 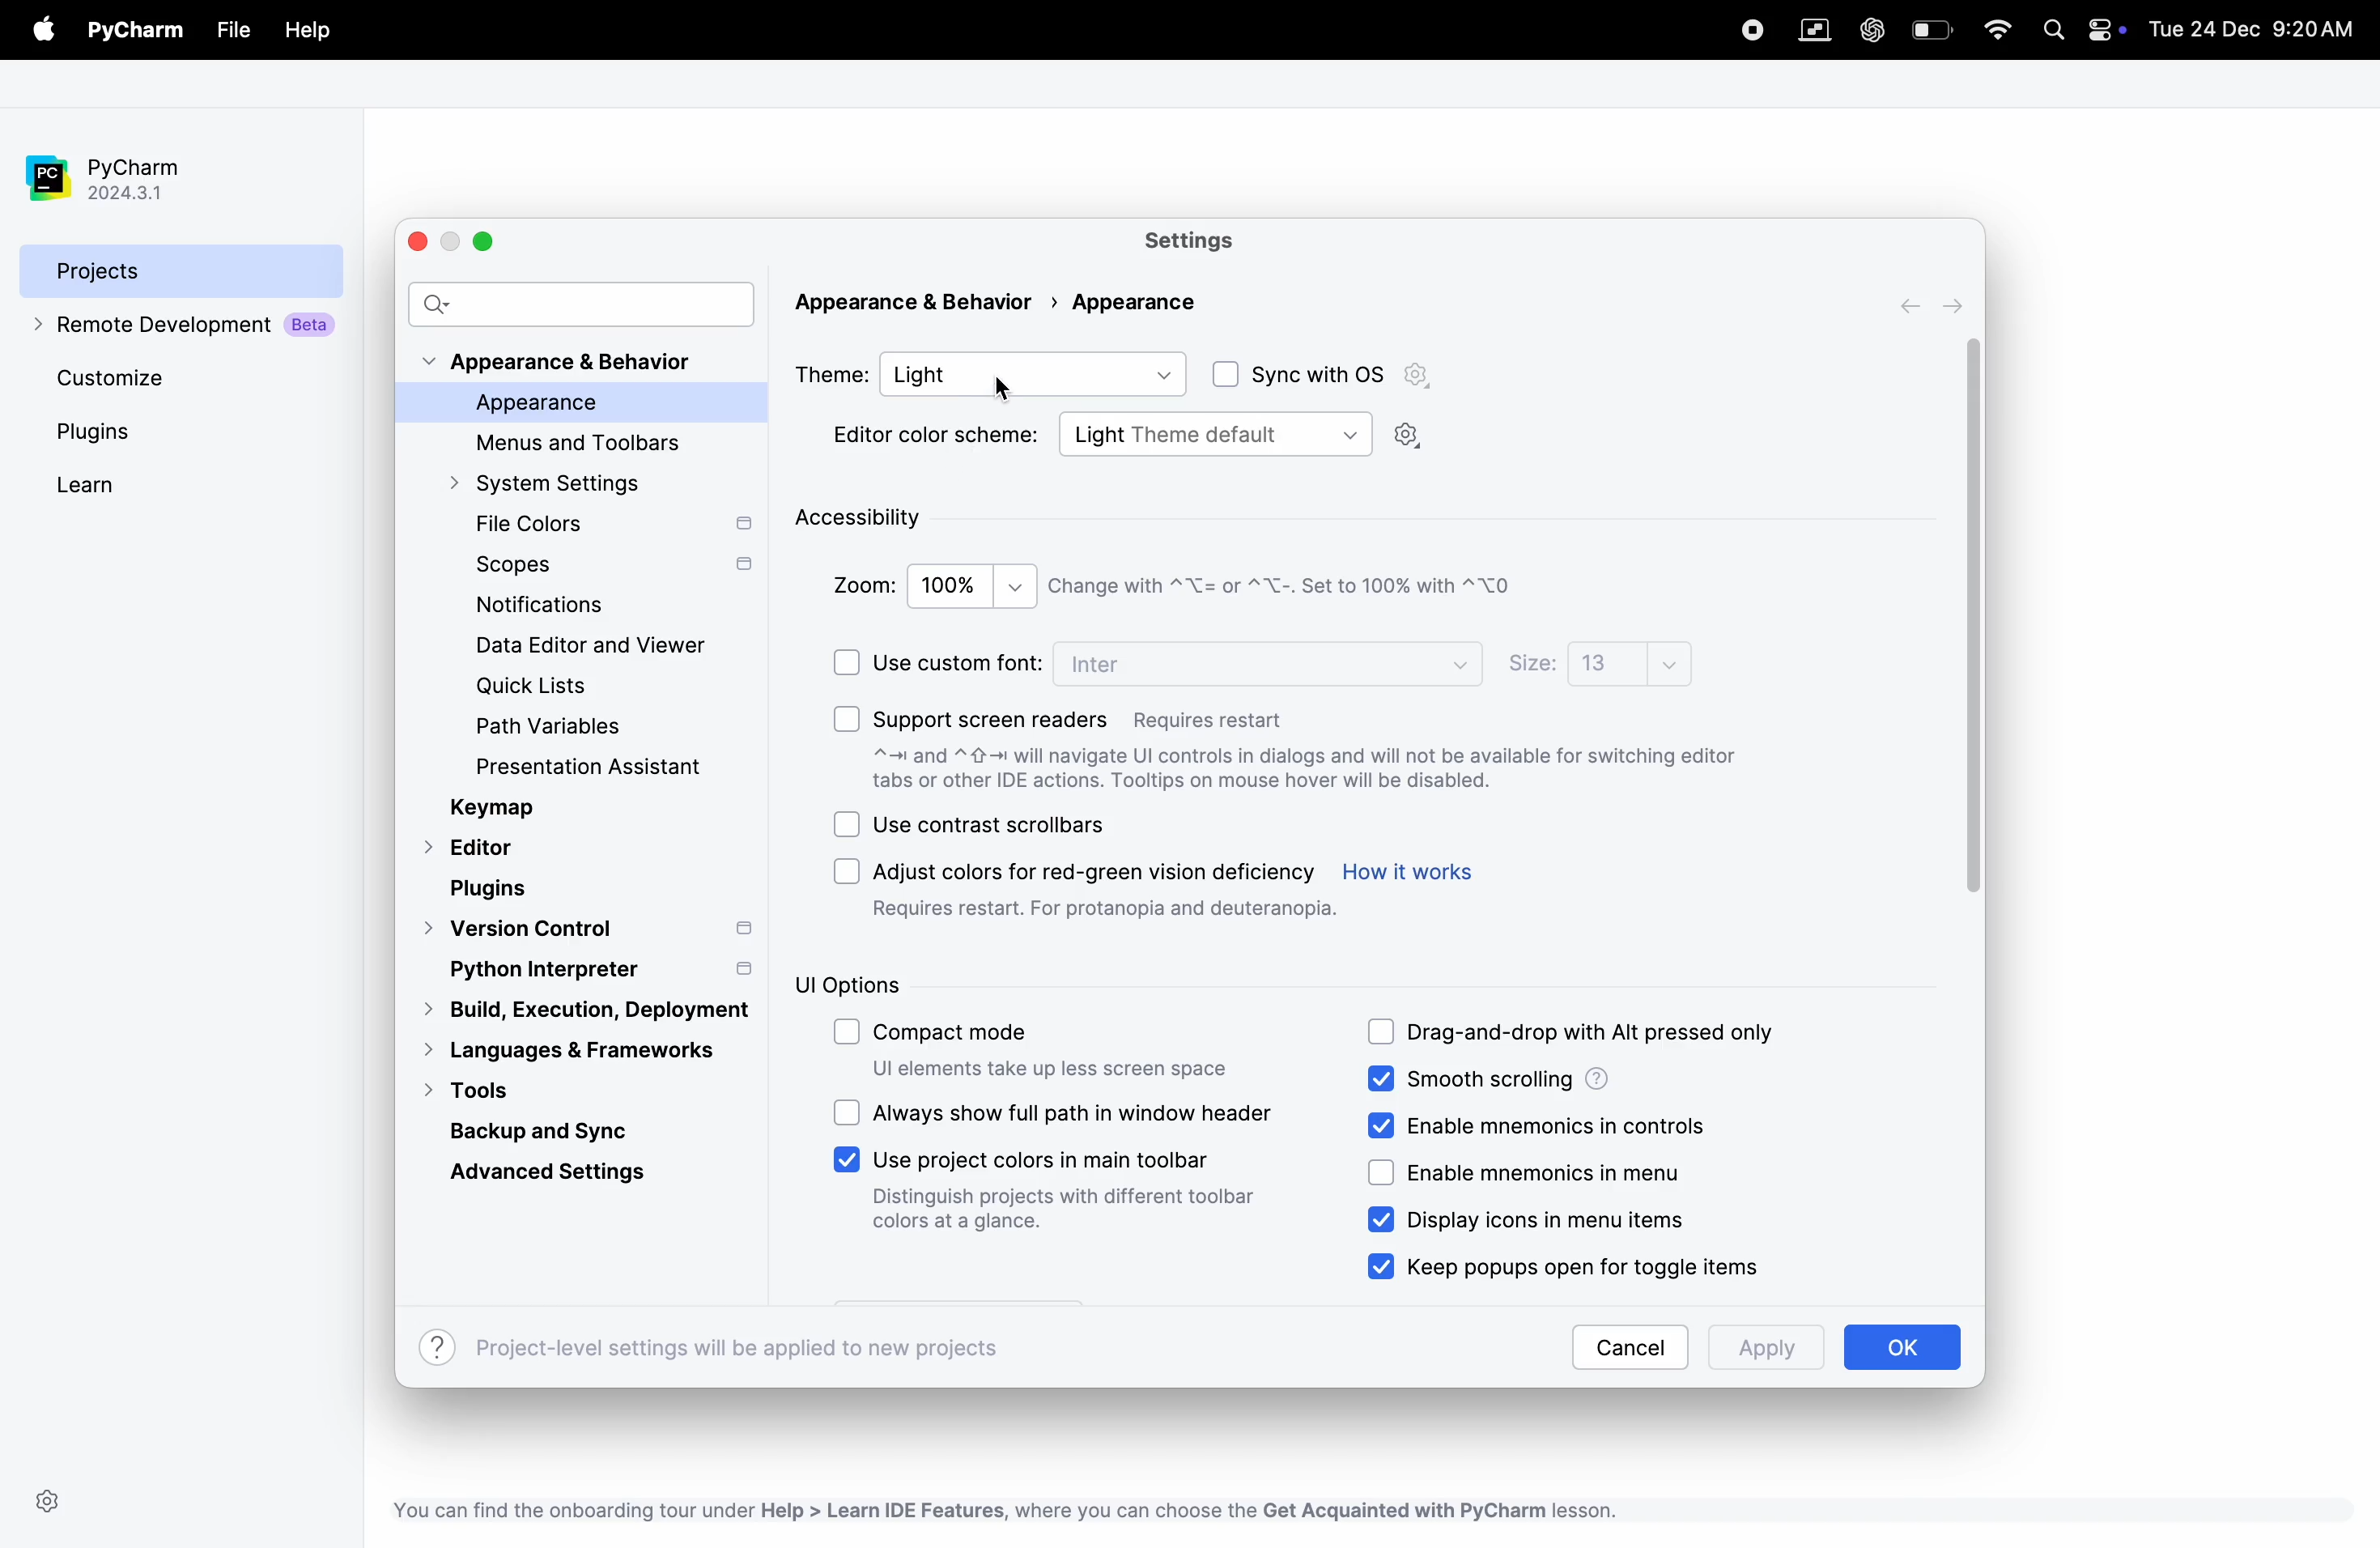 I want to click on compact mode, so click(x=1054, y=1053).